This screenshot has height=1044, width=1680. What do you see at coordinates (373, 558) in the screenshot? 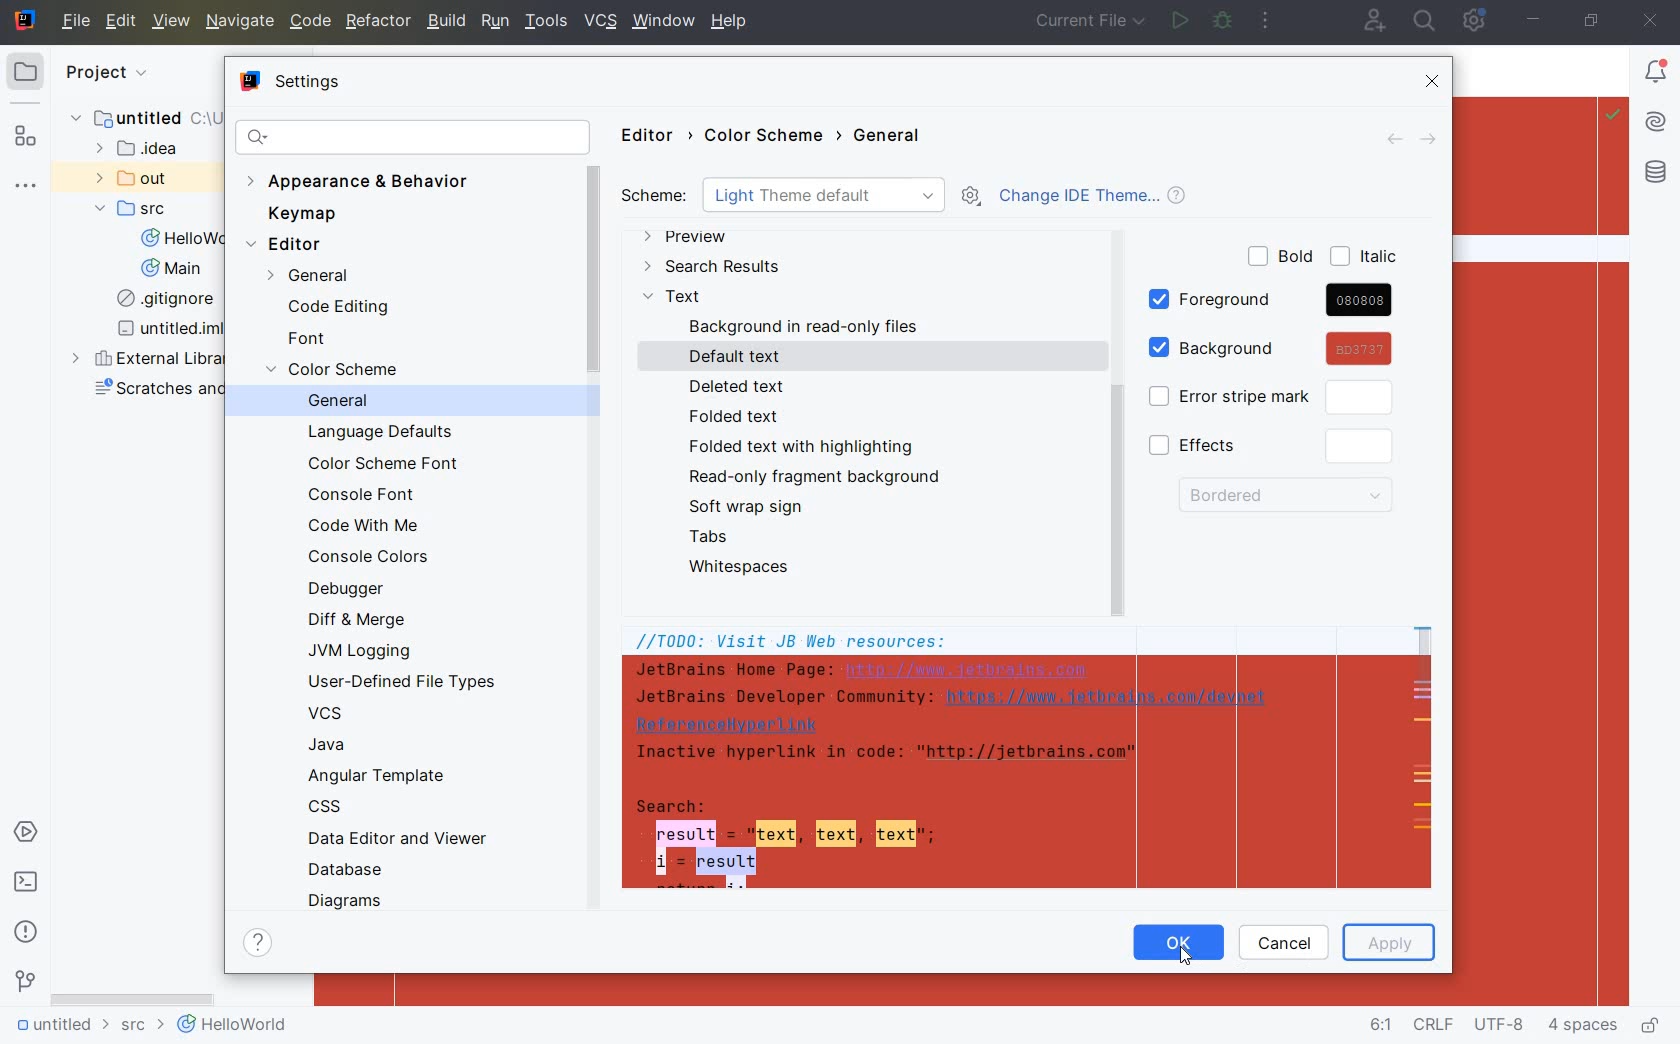
I see `CONSOLE COLORS` at bounding box center [373, 558].